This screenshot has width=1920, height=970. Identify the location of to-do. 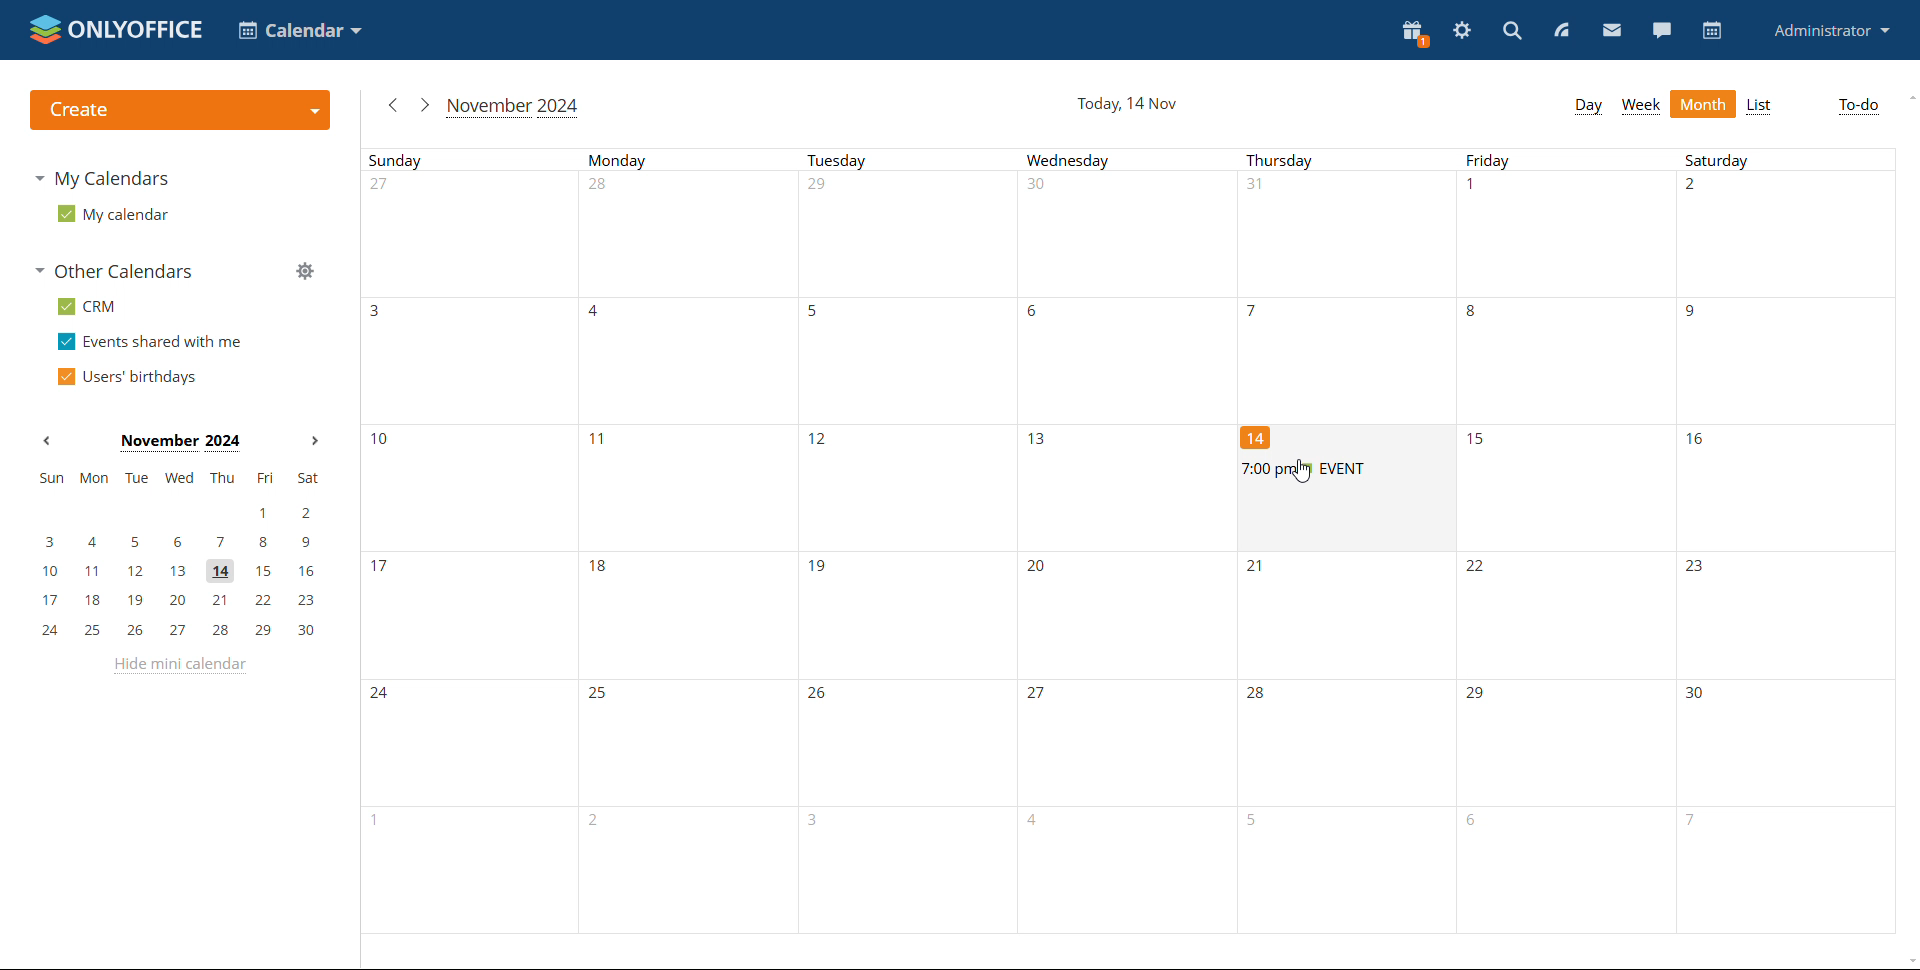
(1858, 106).